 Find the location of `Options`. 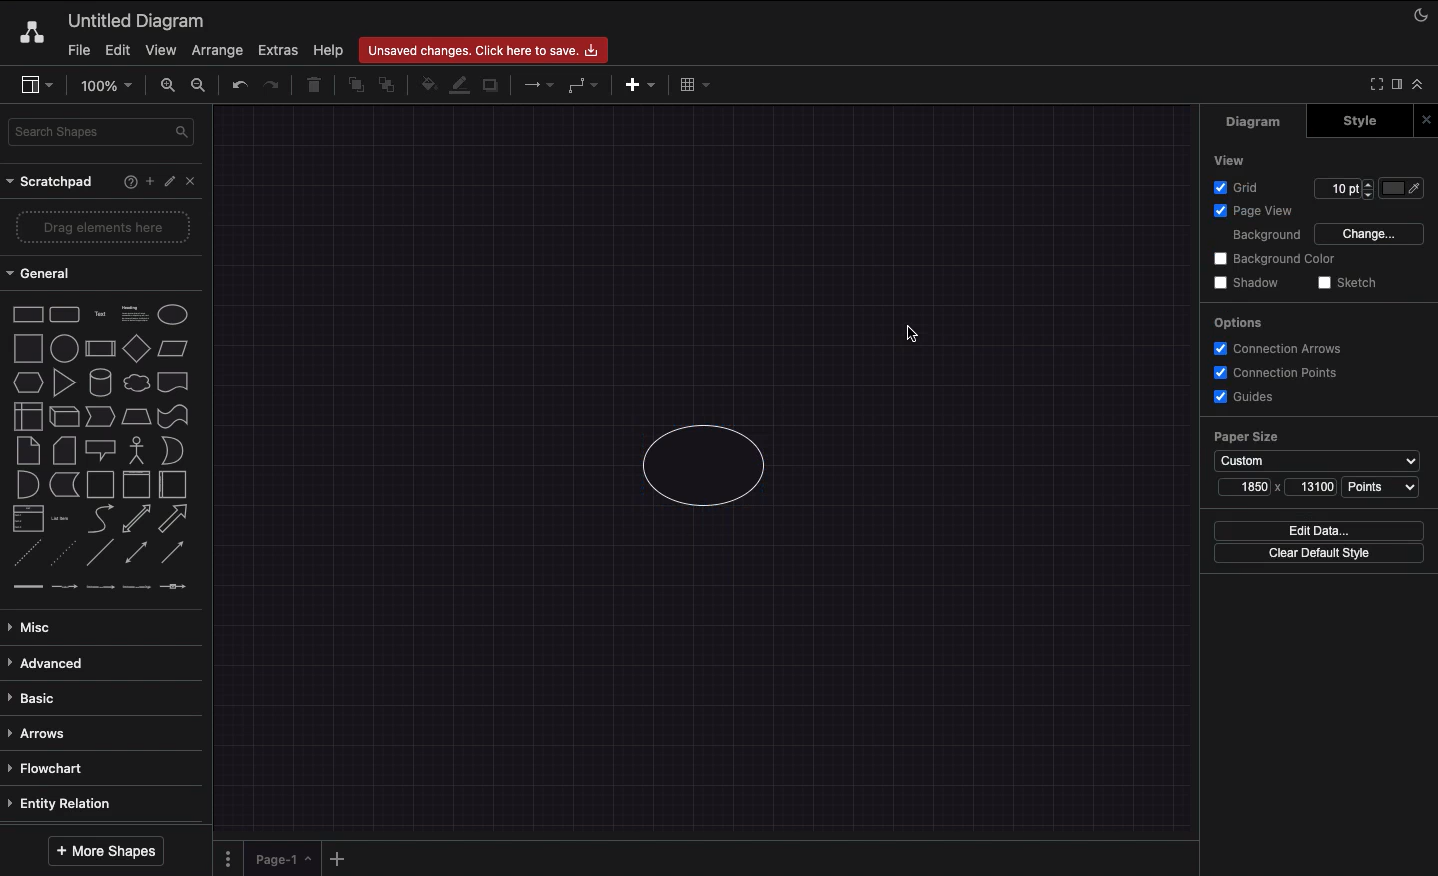

Options is located at coordinates (1236, 322).